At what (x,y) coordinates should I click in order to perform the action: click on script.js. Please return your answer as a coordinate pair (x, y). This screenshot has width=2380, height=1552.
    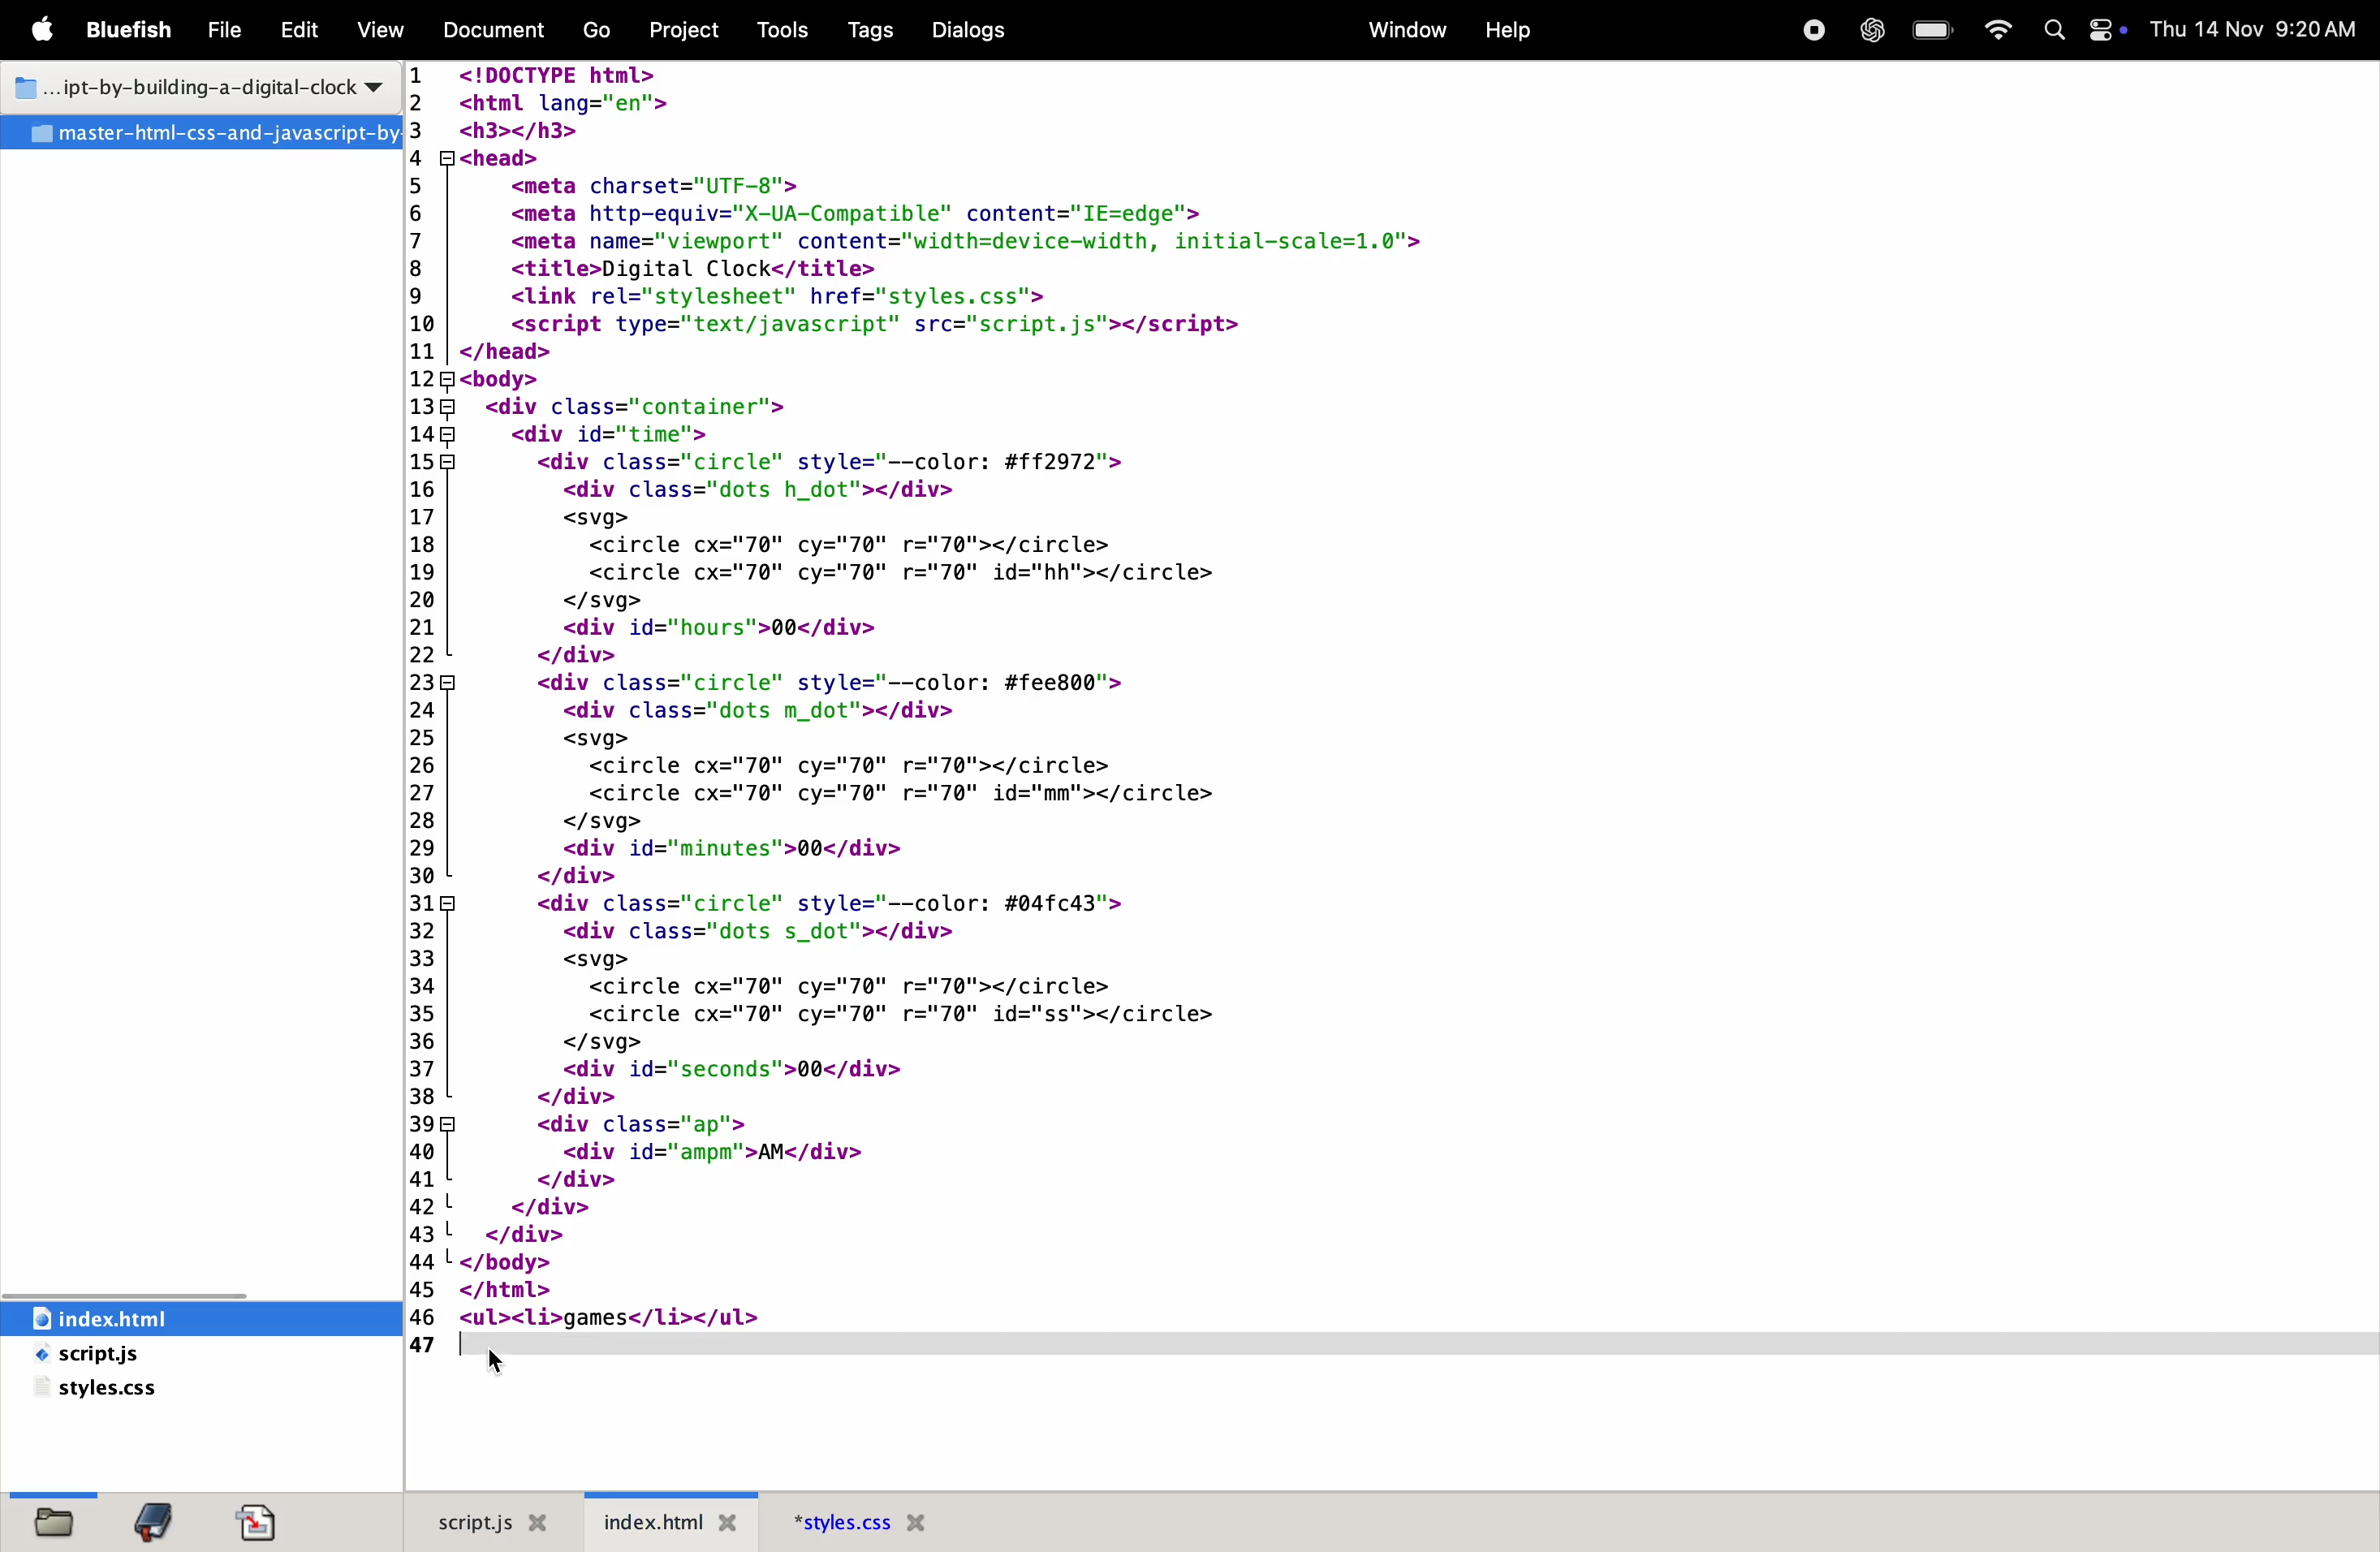
    Looking at the image, I should click on (139, 1356).